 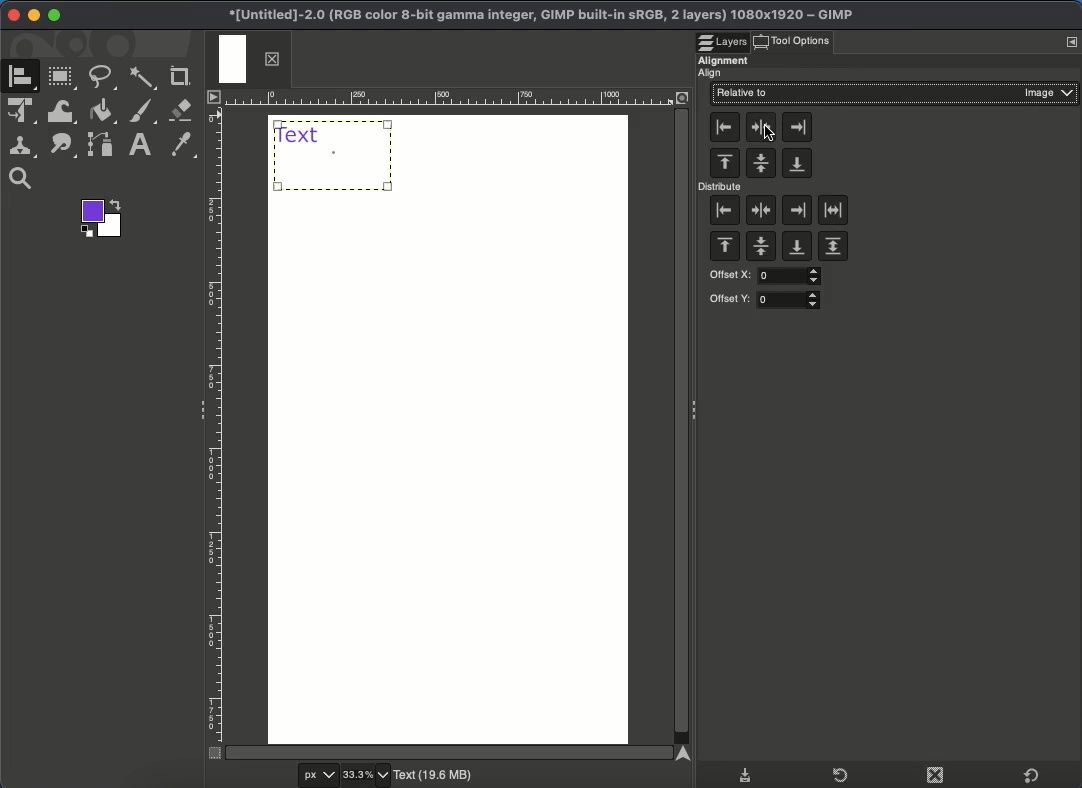 I want to click on Foreground color, so click(x=103, y=218).